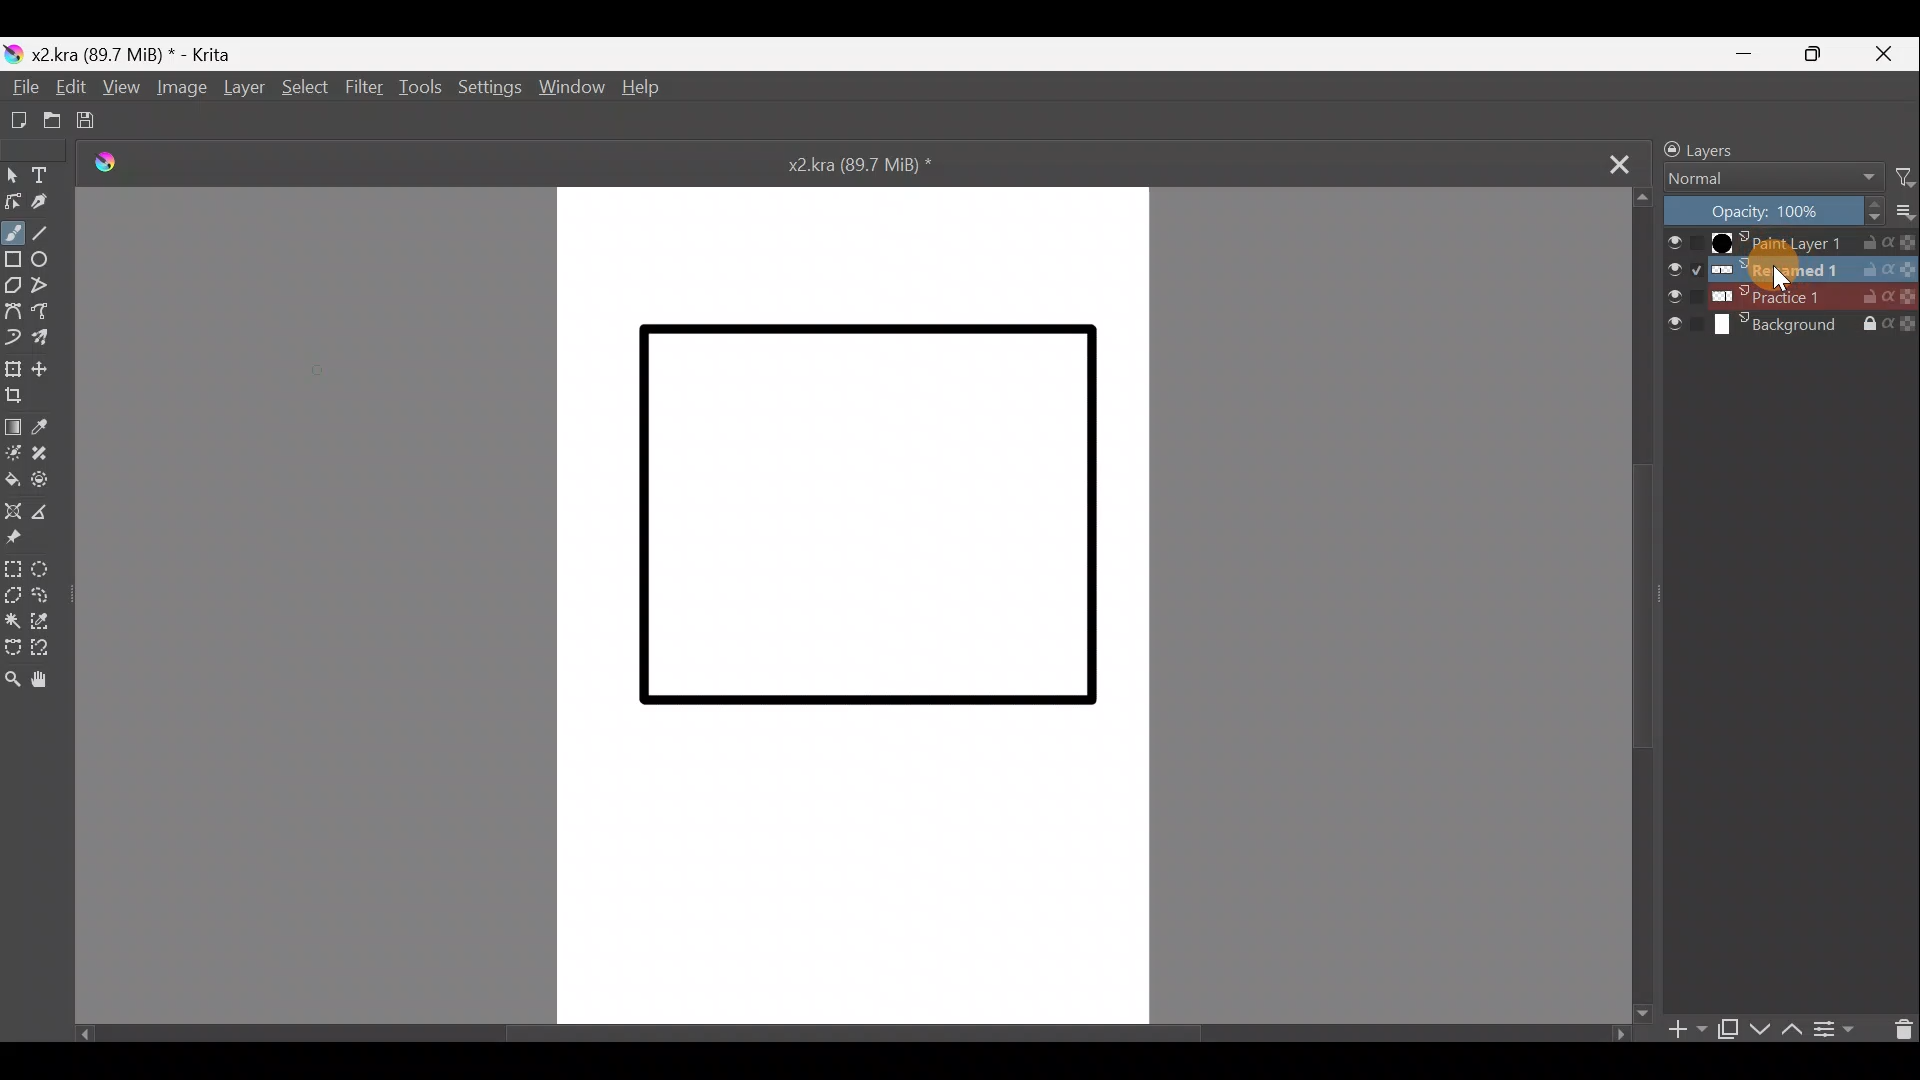 The height and width of the screenshot is (1080, 1920). I want to click on Magnetic curve selection tool, so click(47, 648).